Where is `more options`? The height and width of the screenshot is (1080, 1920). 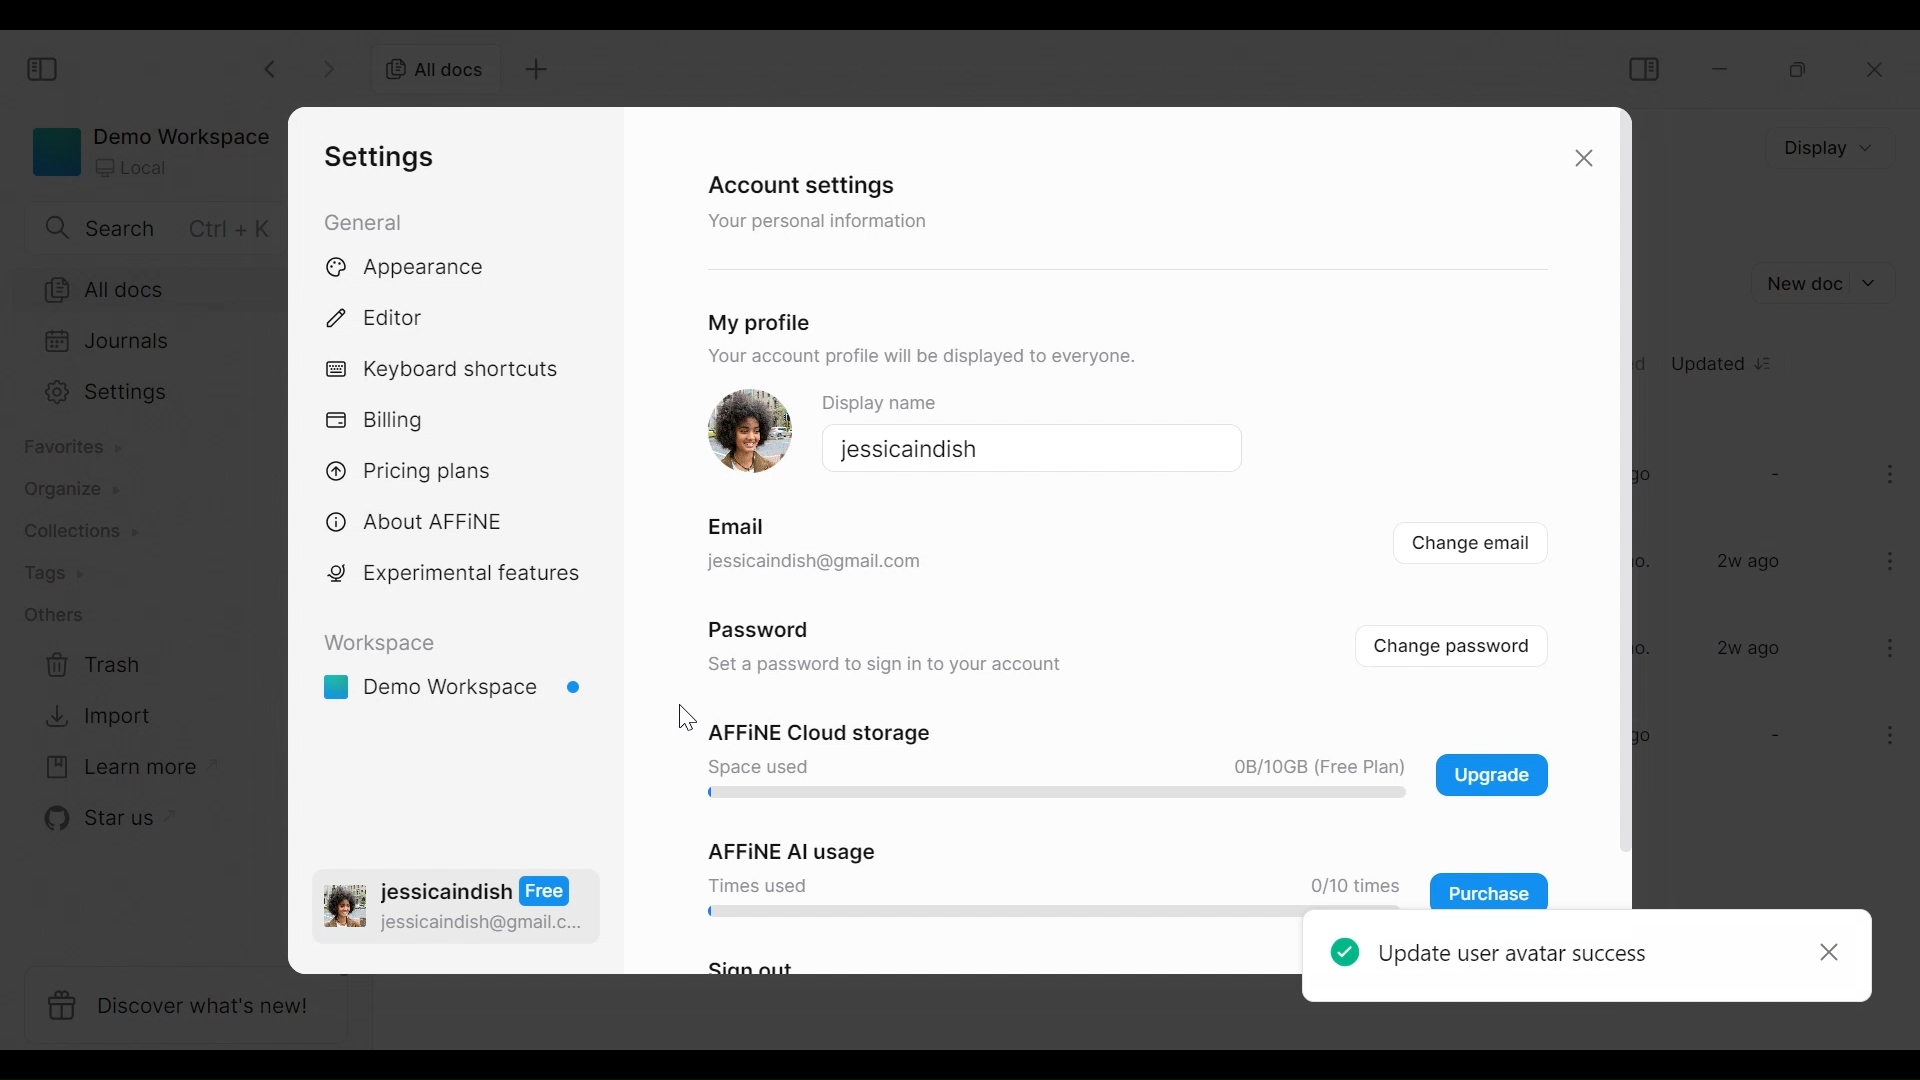 more options is located at coordinates (1887, 647).